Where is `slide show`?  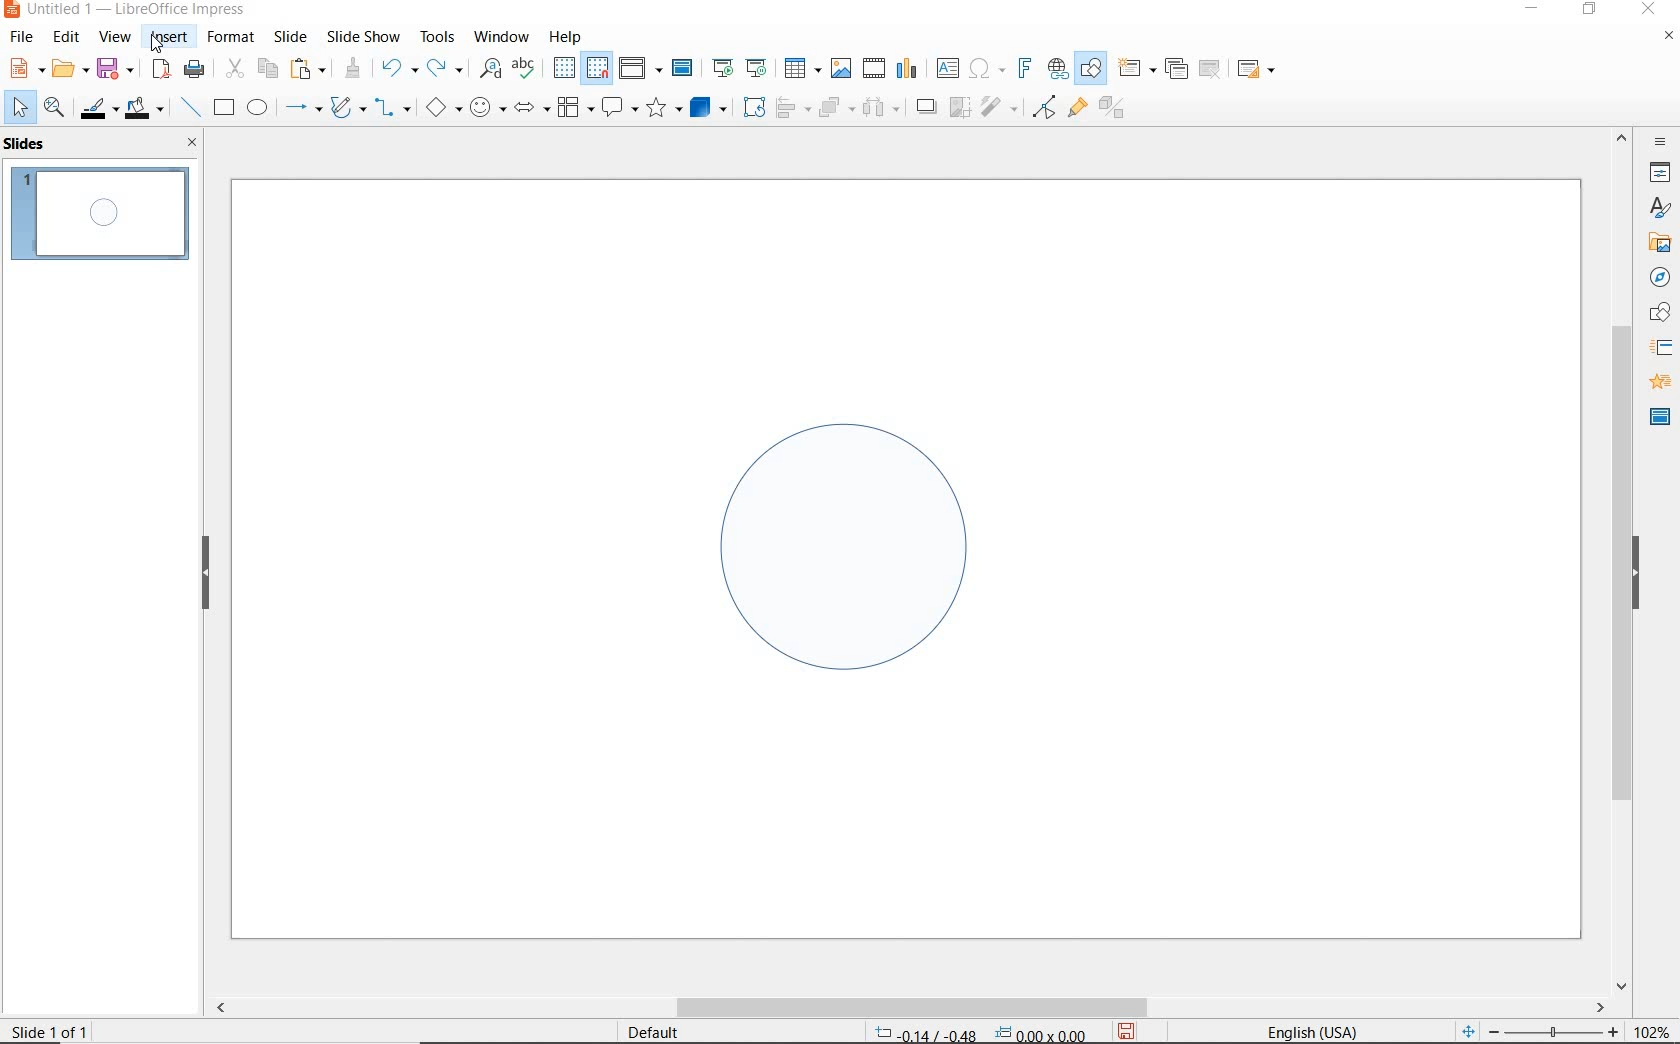 slide show is located at coordinates (362, 36).